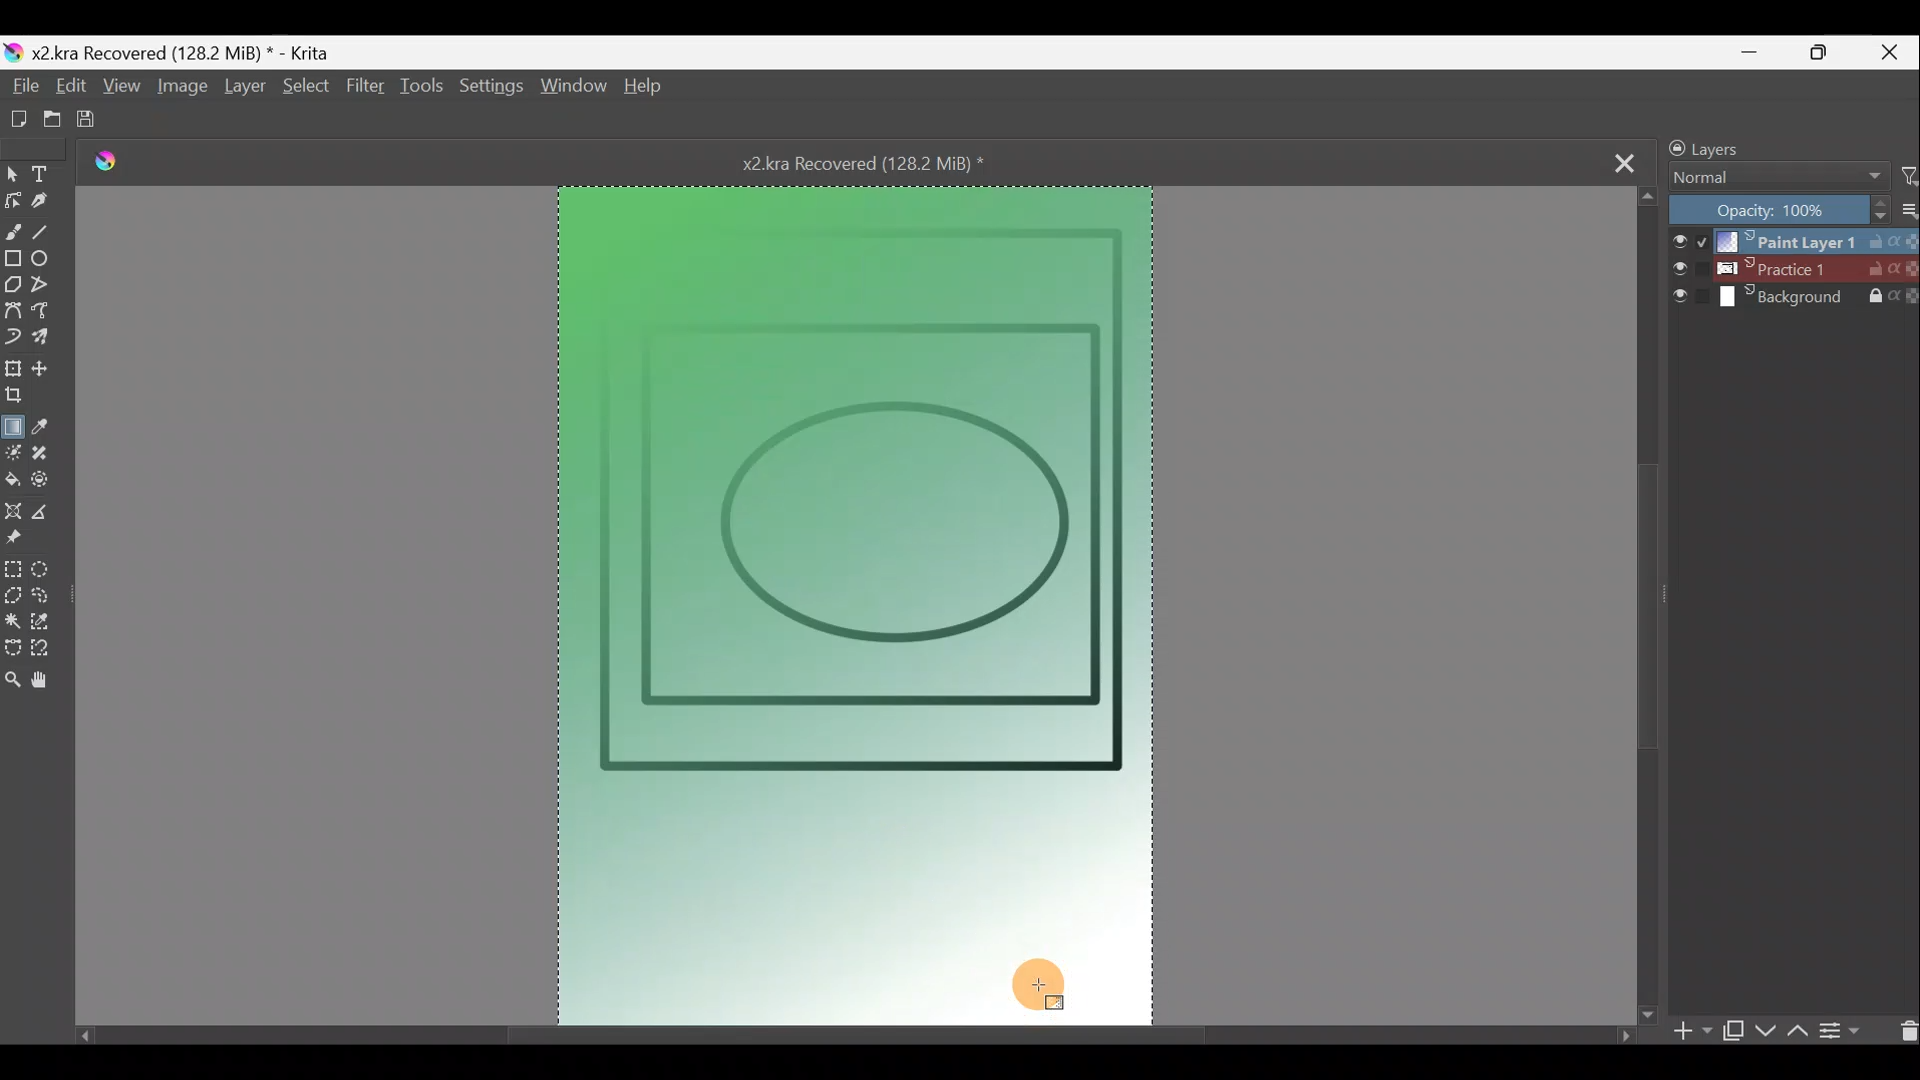 The width and height of the screenshot is (1920, 1080). I want to click on Enclose & fill tool, so click(51, 484).